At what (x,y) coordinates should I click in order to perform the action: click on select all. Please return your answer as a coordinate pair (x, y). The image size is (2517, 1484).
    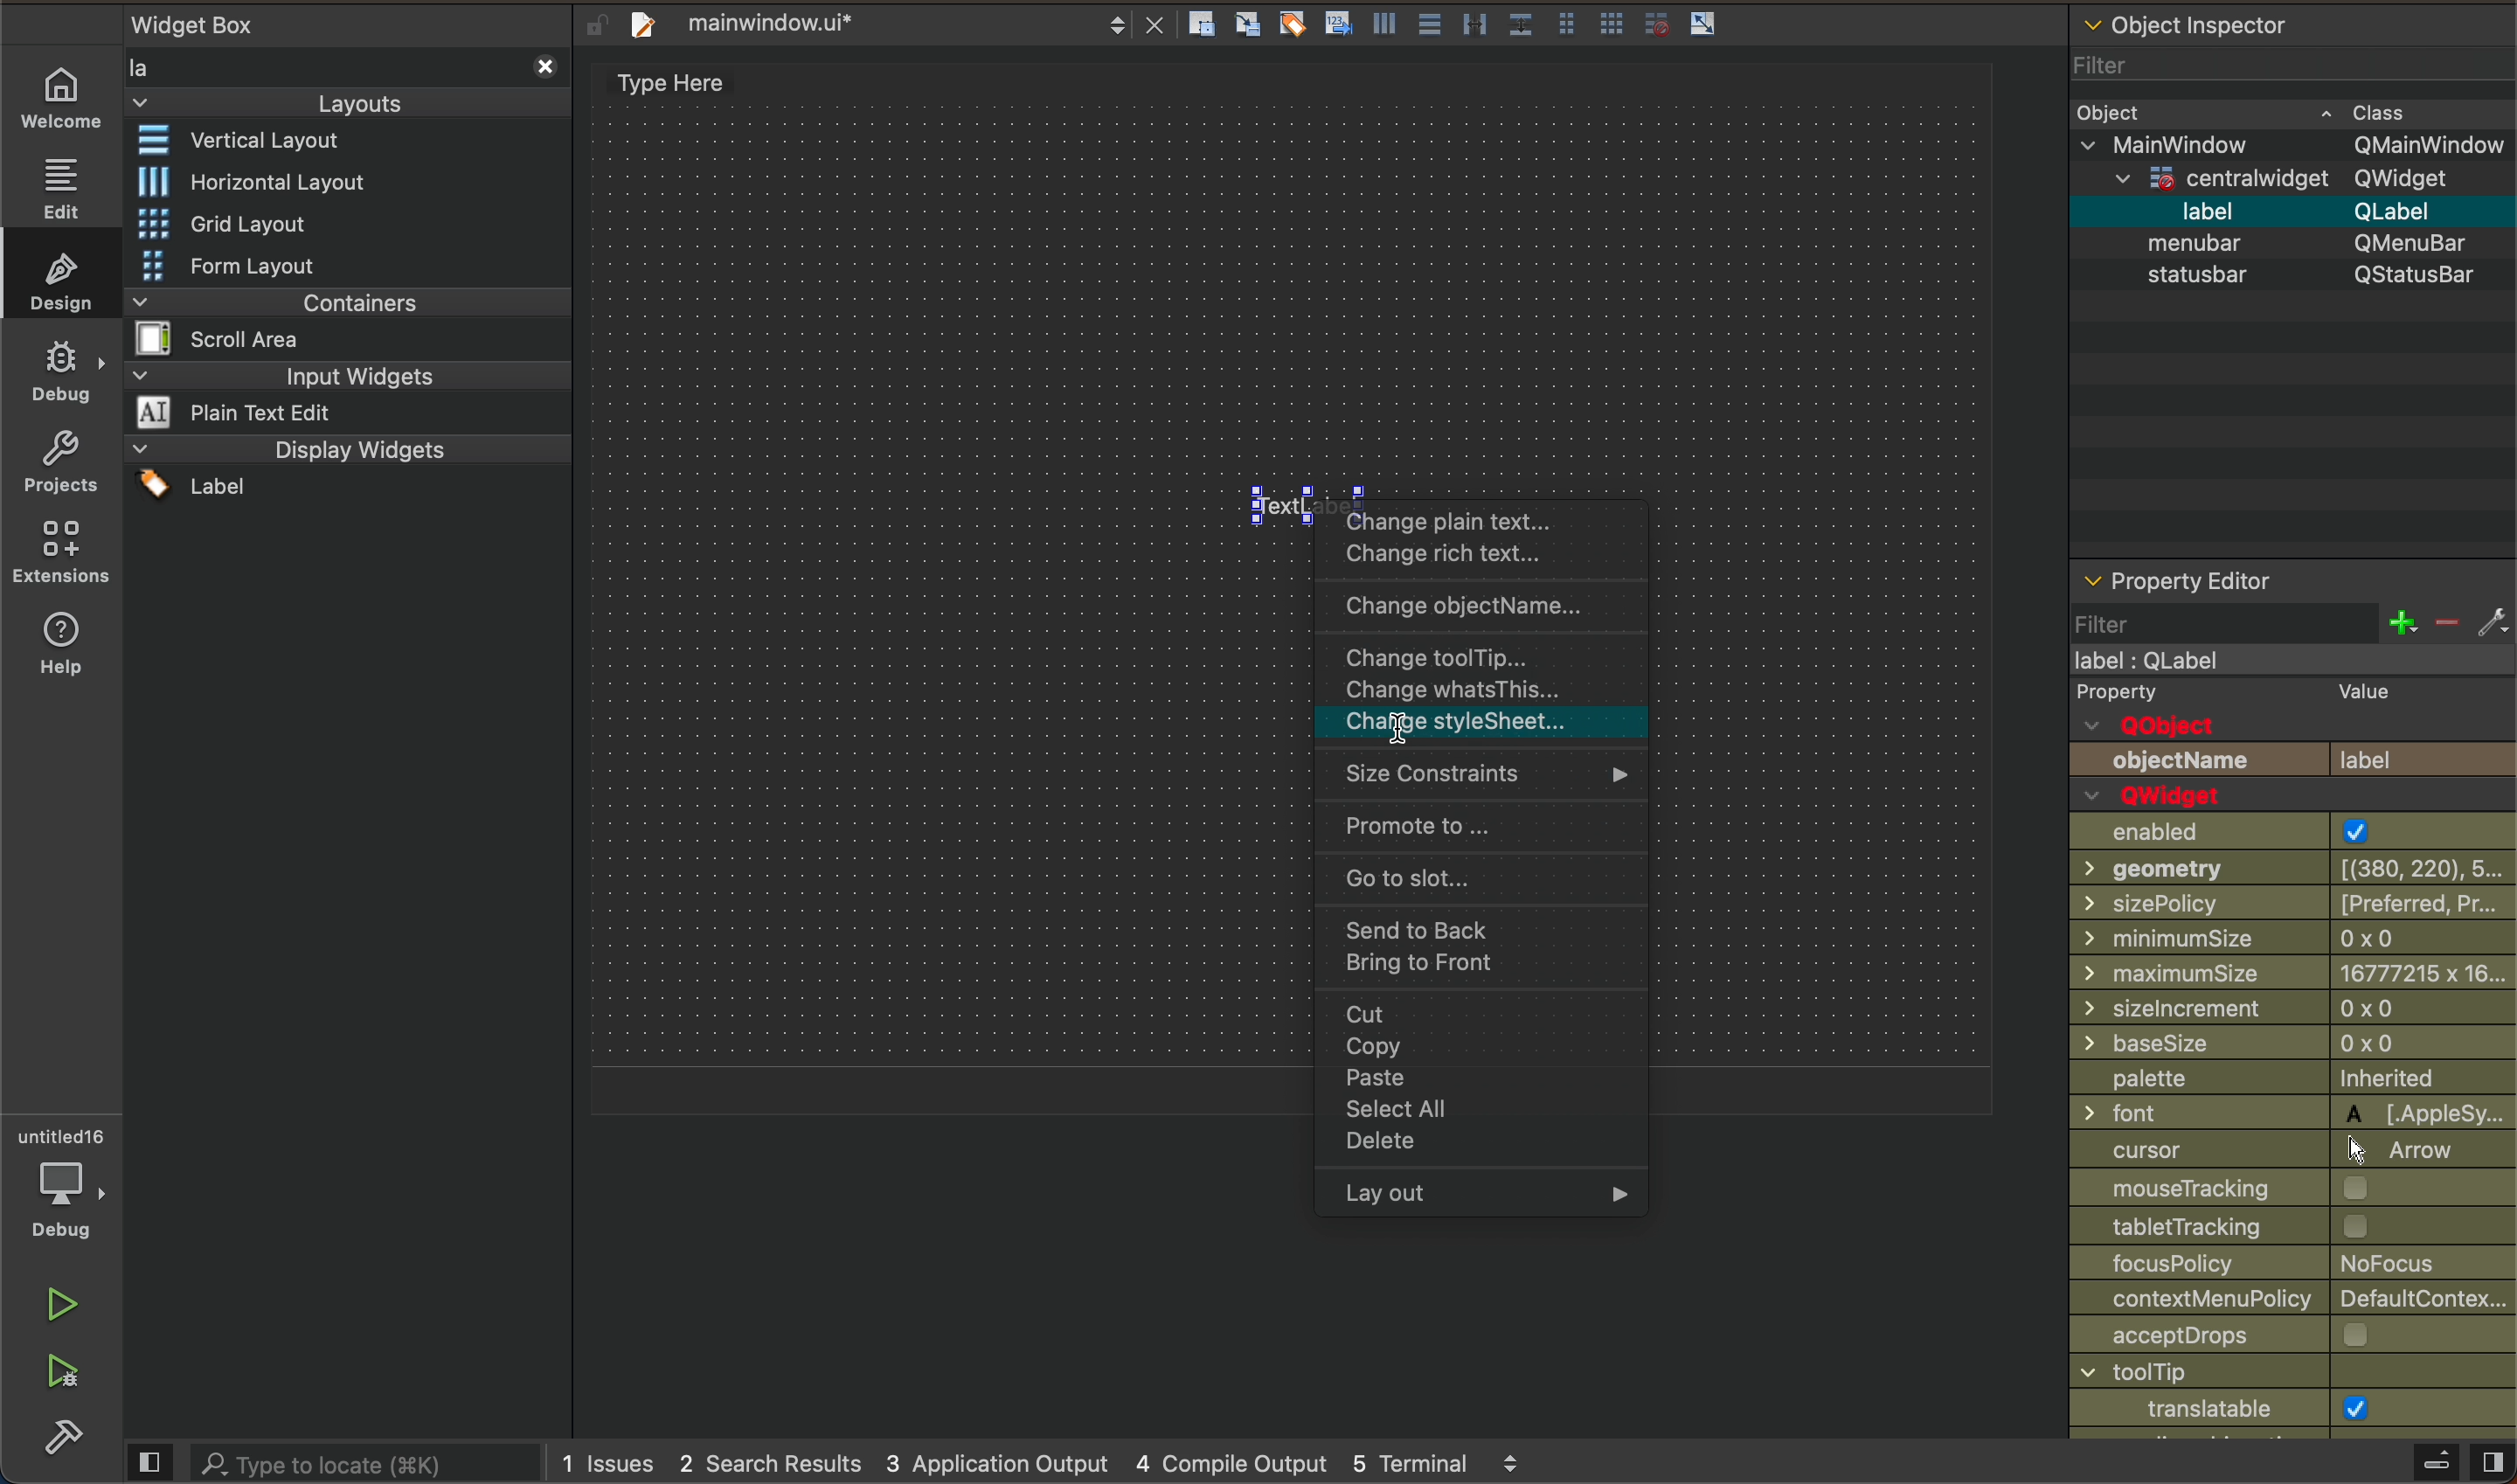
    Looking at the image, I should click on (1476, 1111).